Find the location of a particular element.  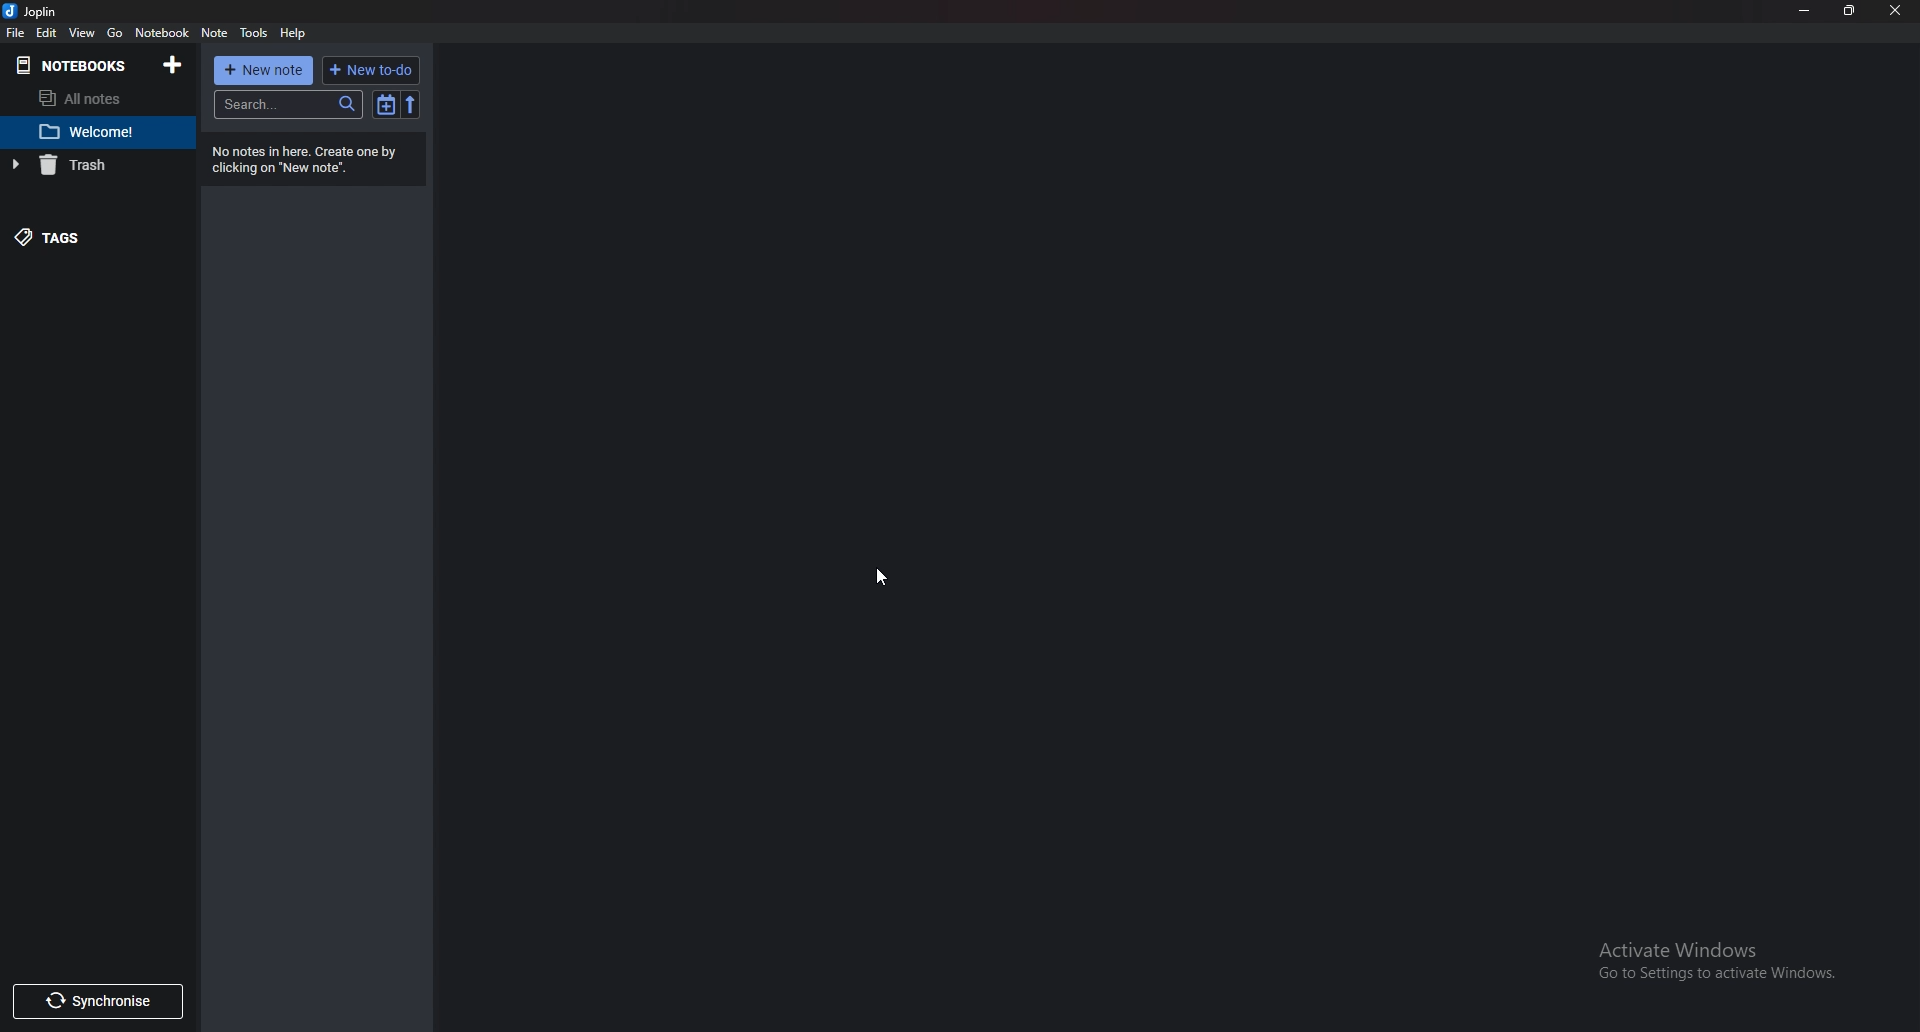

Cursor is located at coordinates (882, 576).